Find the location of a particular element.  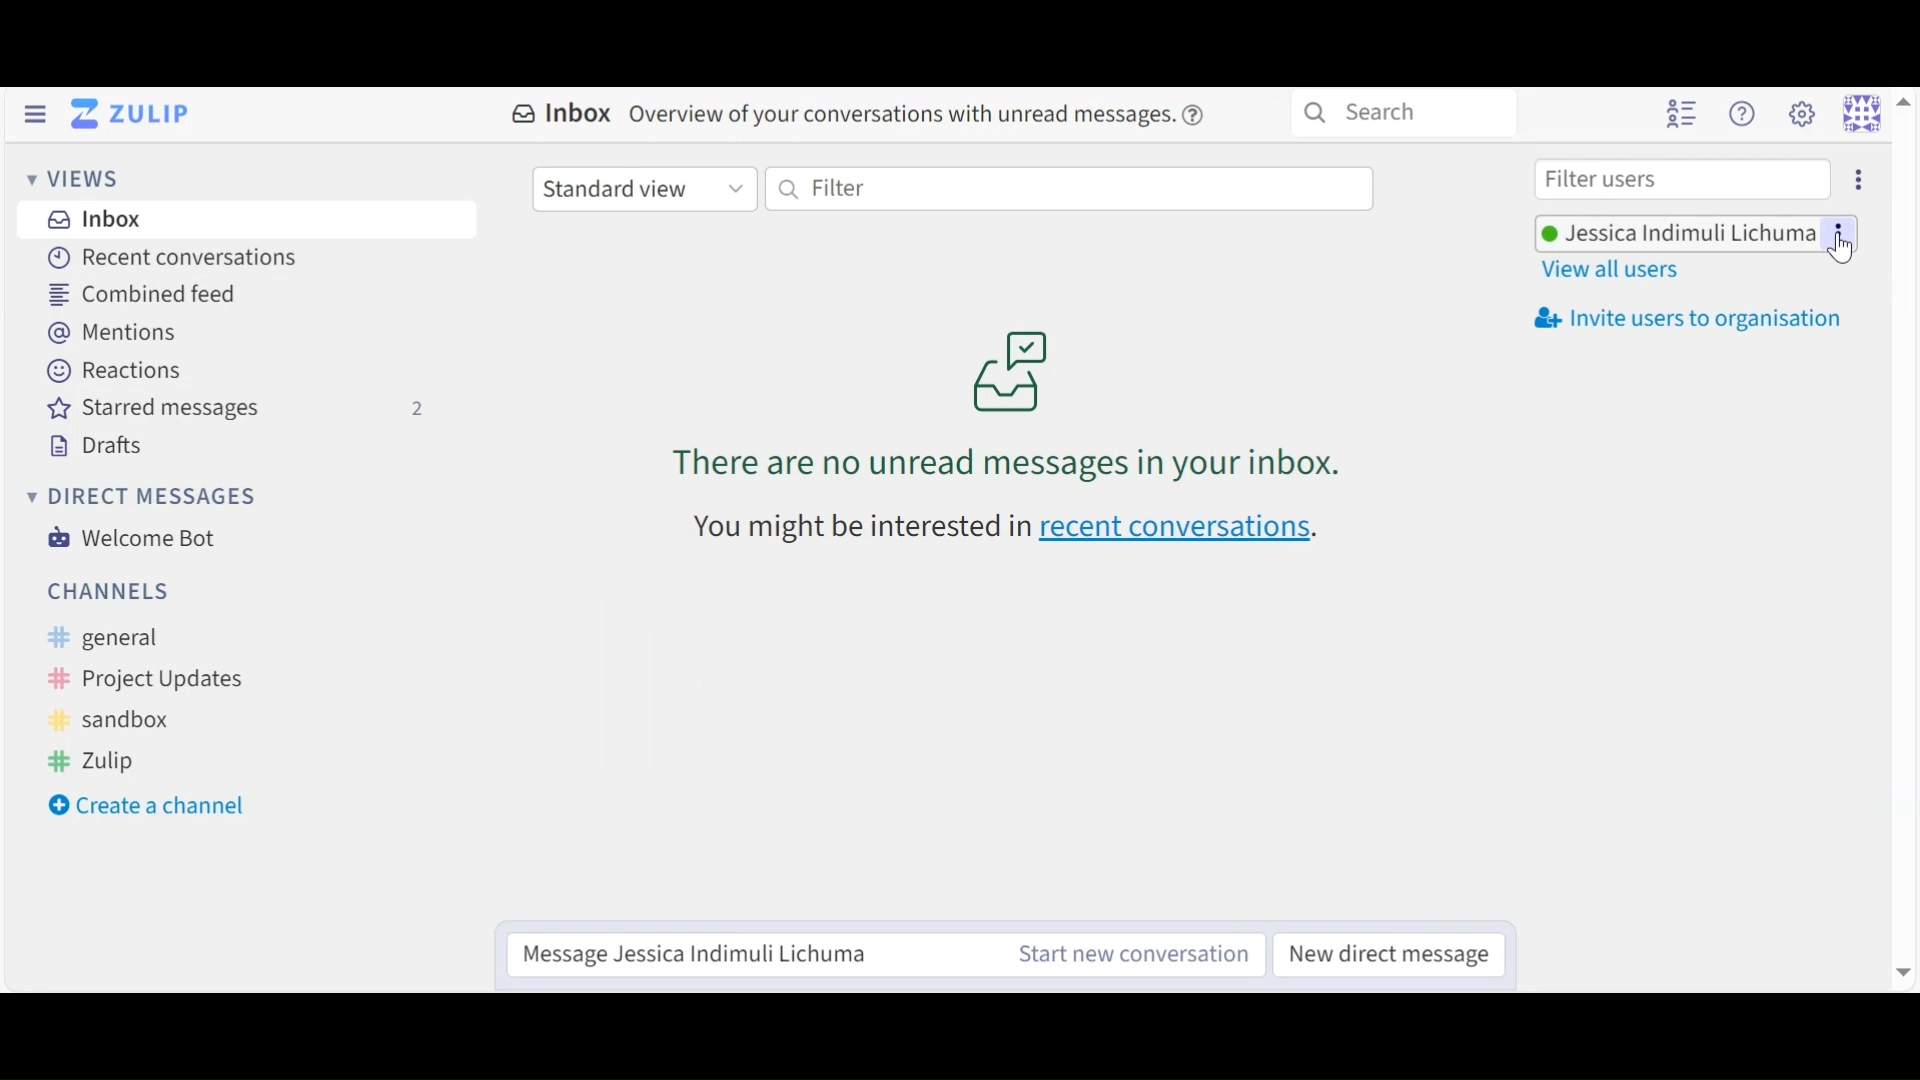

general is located at coordinates (118, 639).